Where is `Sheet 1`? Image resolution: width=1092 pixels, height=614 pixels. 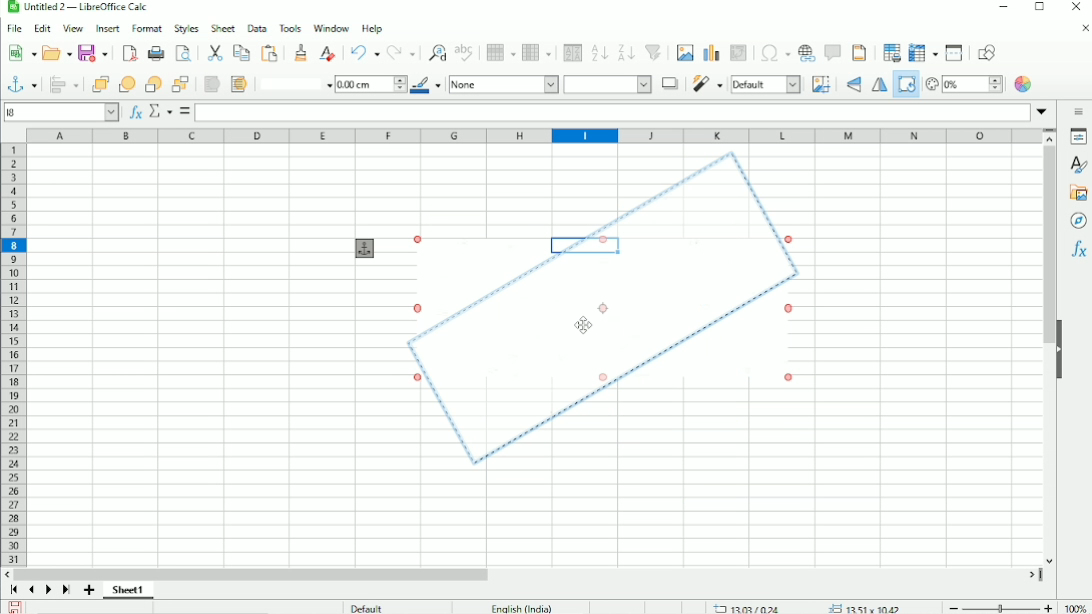 Sheet 1 is located at coordinates (128, 591).